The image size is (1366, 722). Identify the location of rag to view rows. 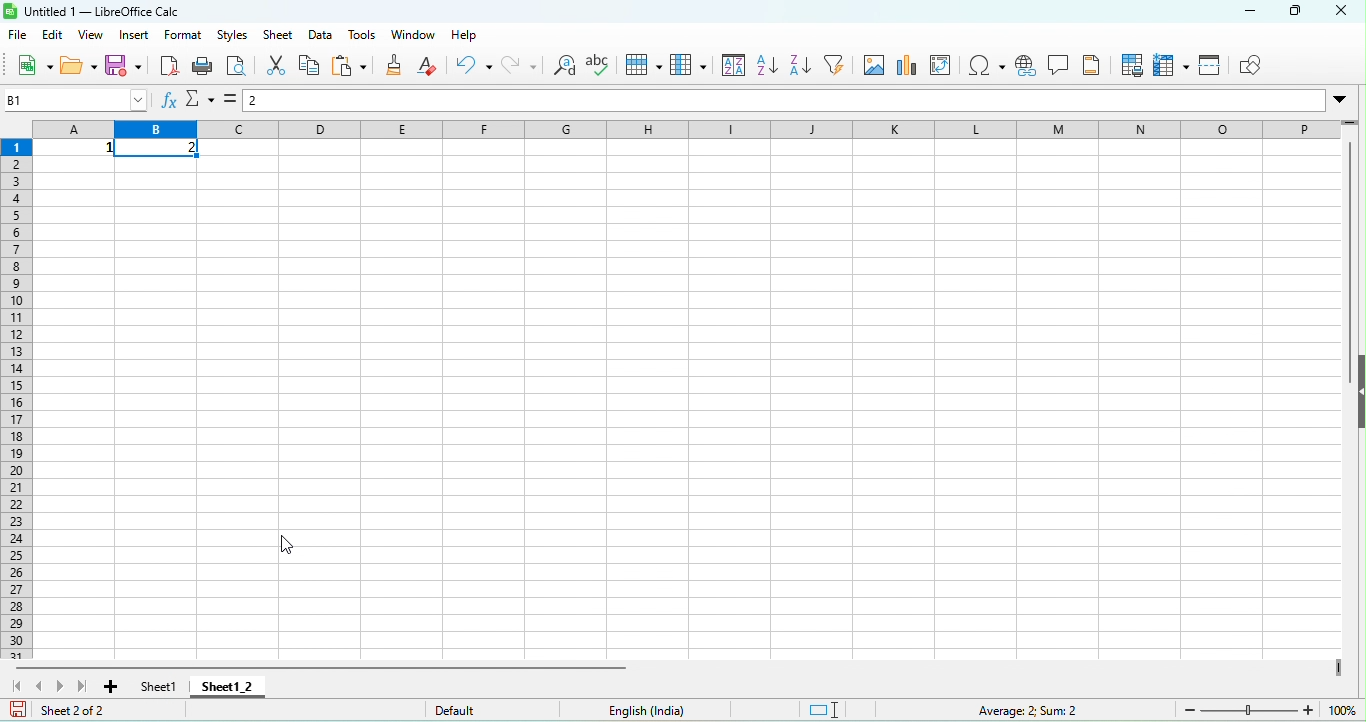
(1350, 128).